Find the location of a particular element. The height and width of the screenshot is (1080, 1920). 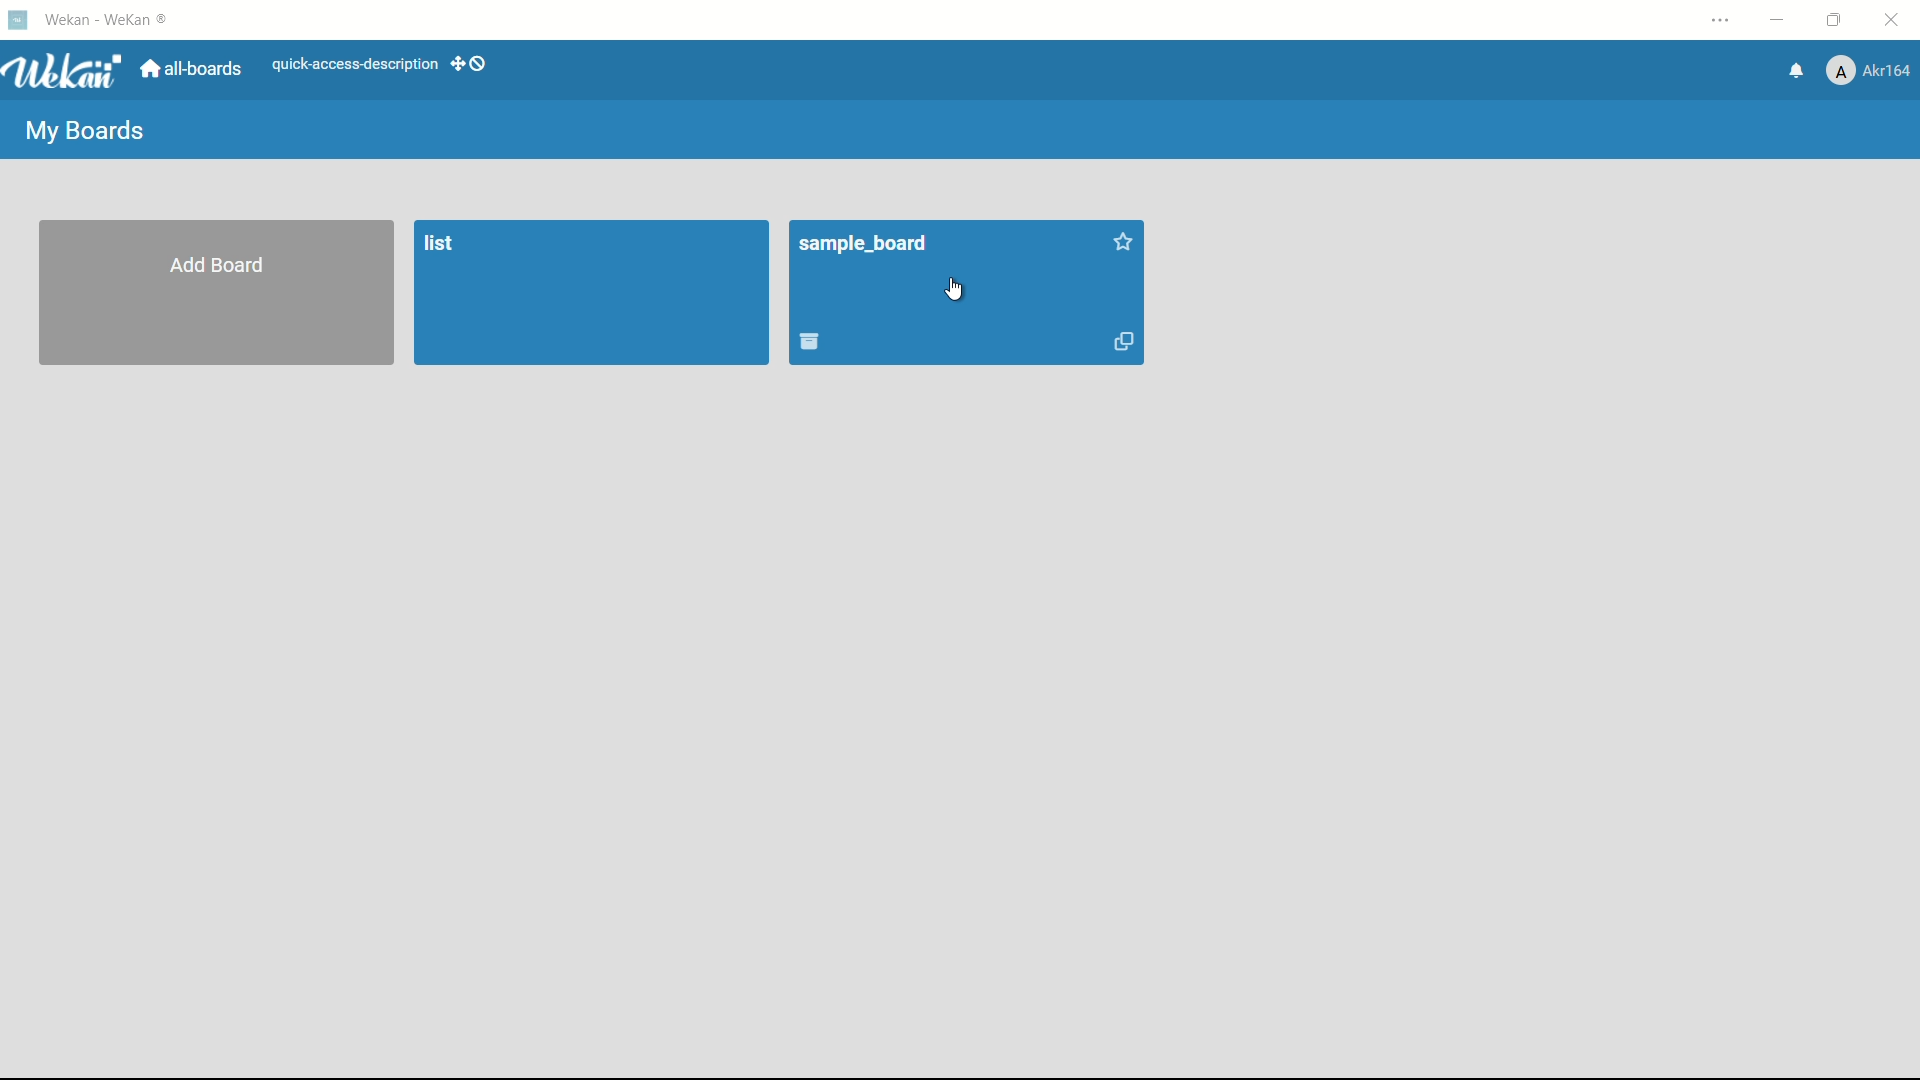

board name is located at coordinates (869, 241).